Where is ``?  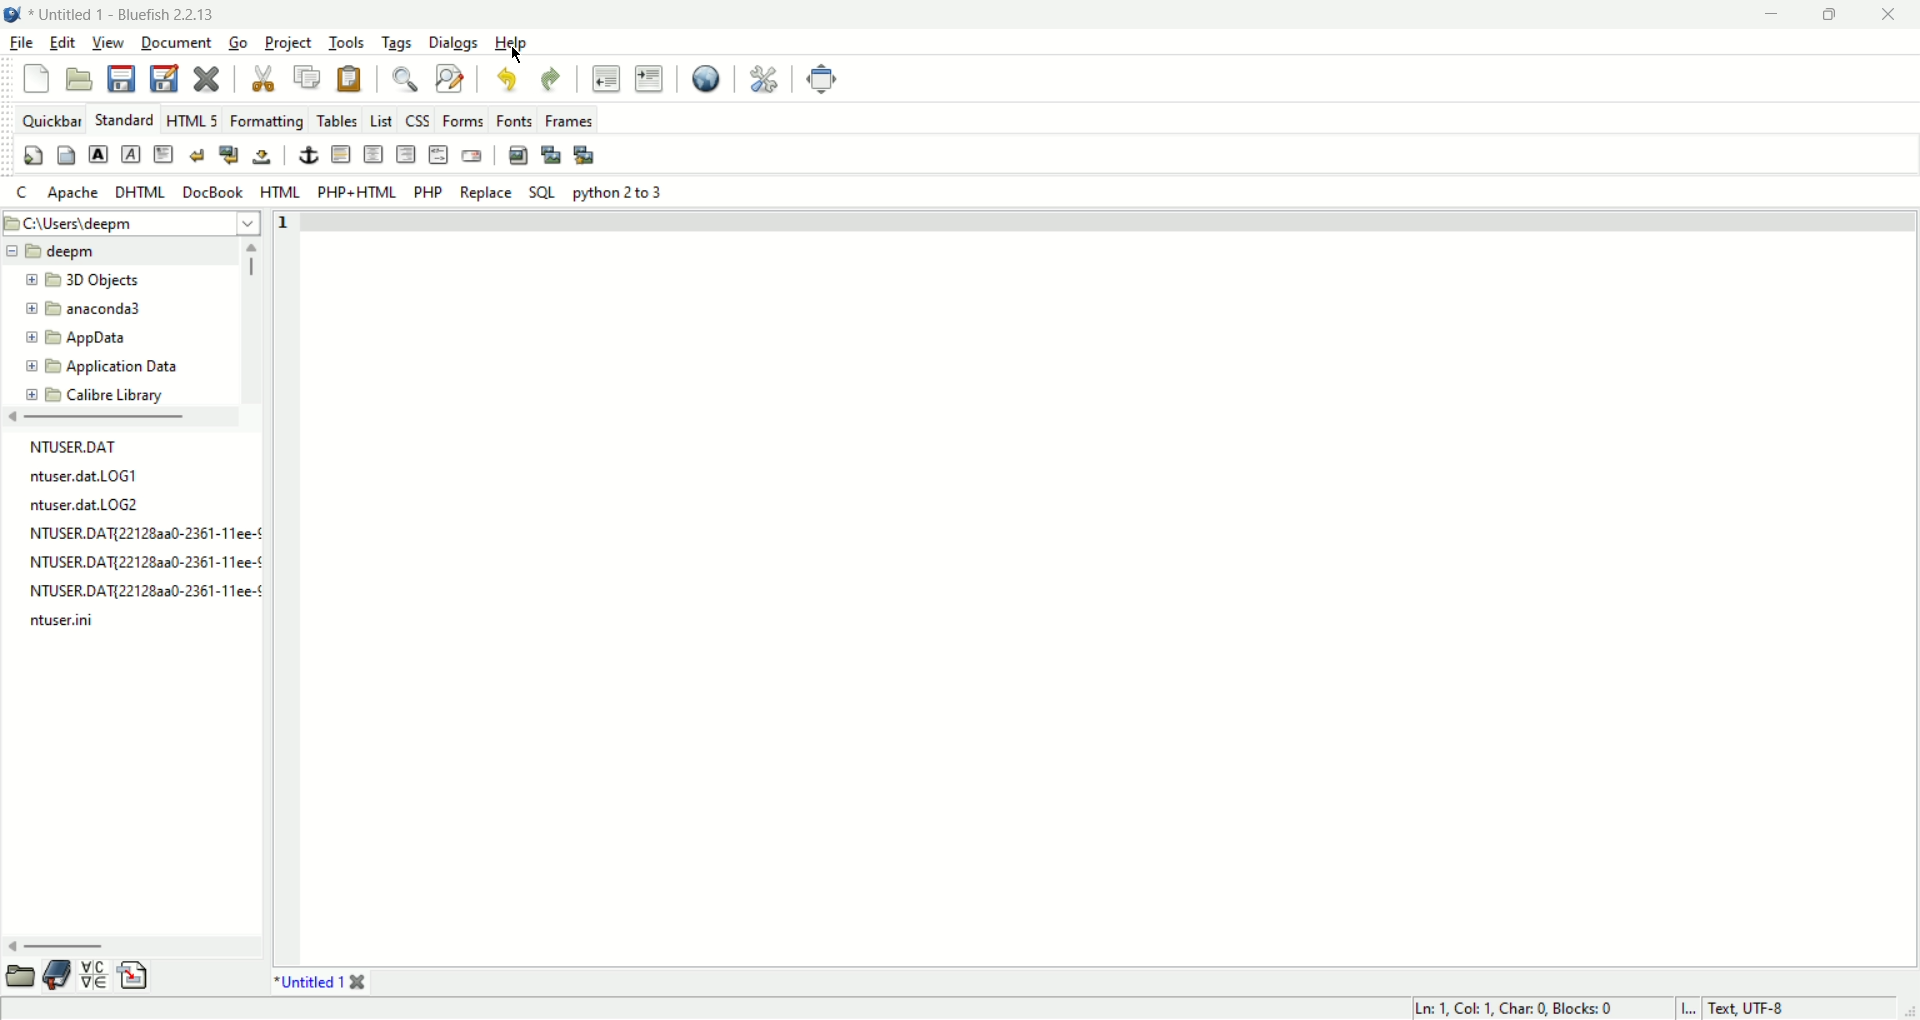  is located at coordinates (2630, 1372).